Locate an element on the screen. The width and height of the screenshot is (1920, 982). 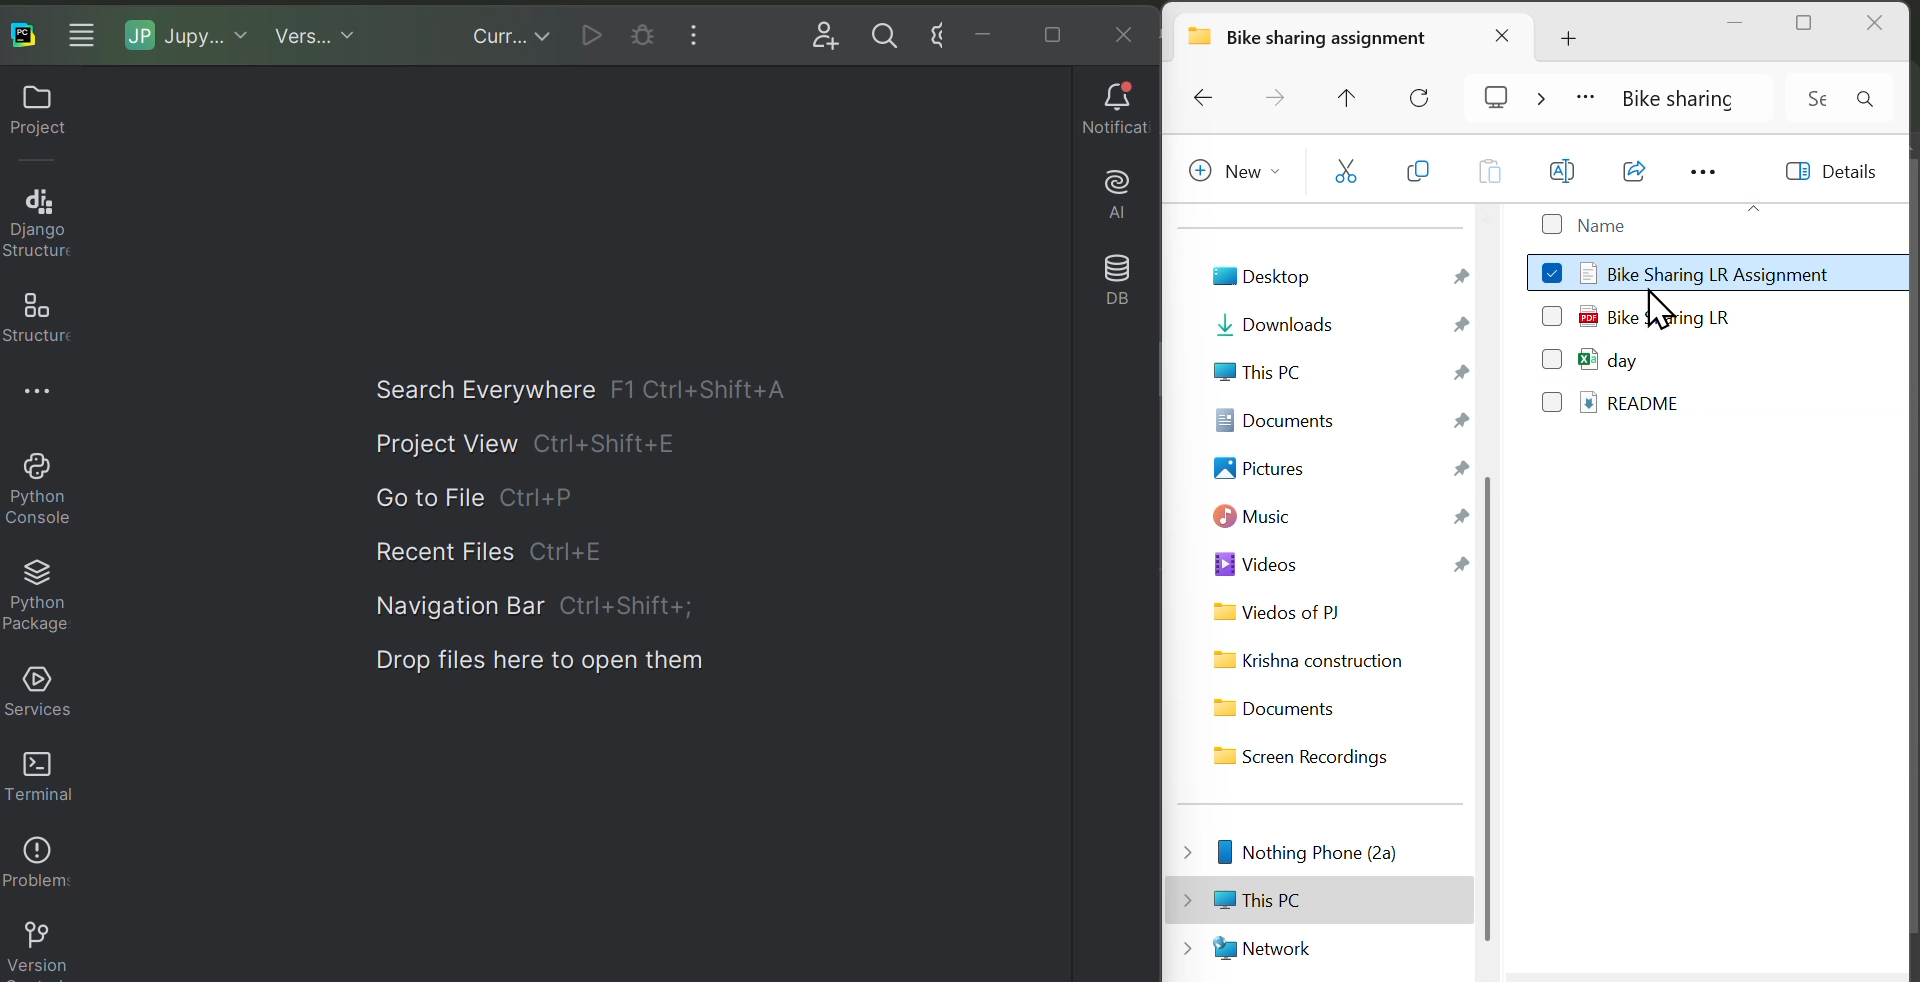
Nothing of PJ is located at coordinates (1302, 850).